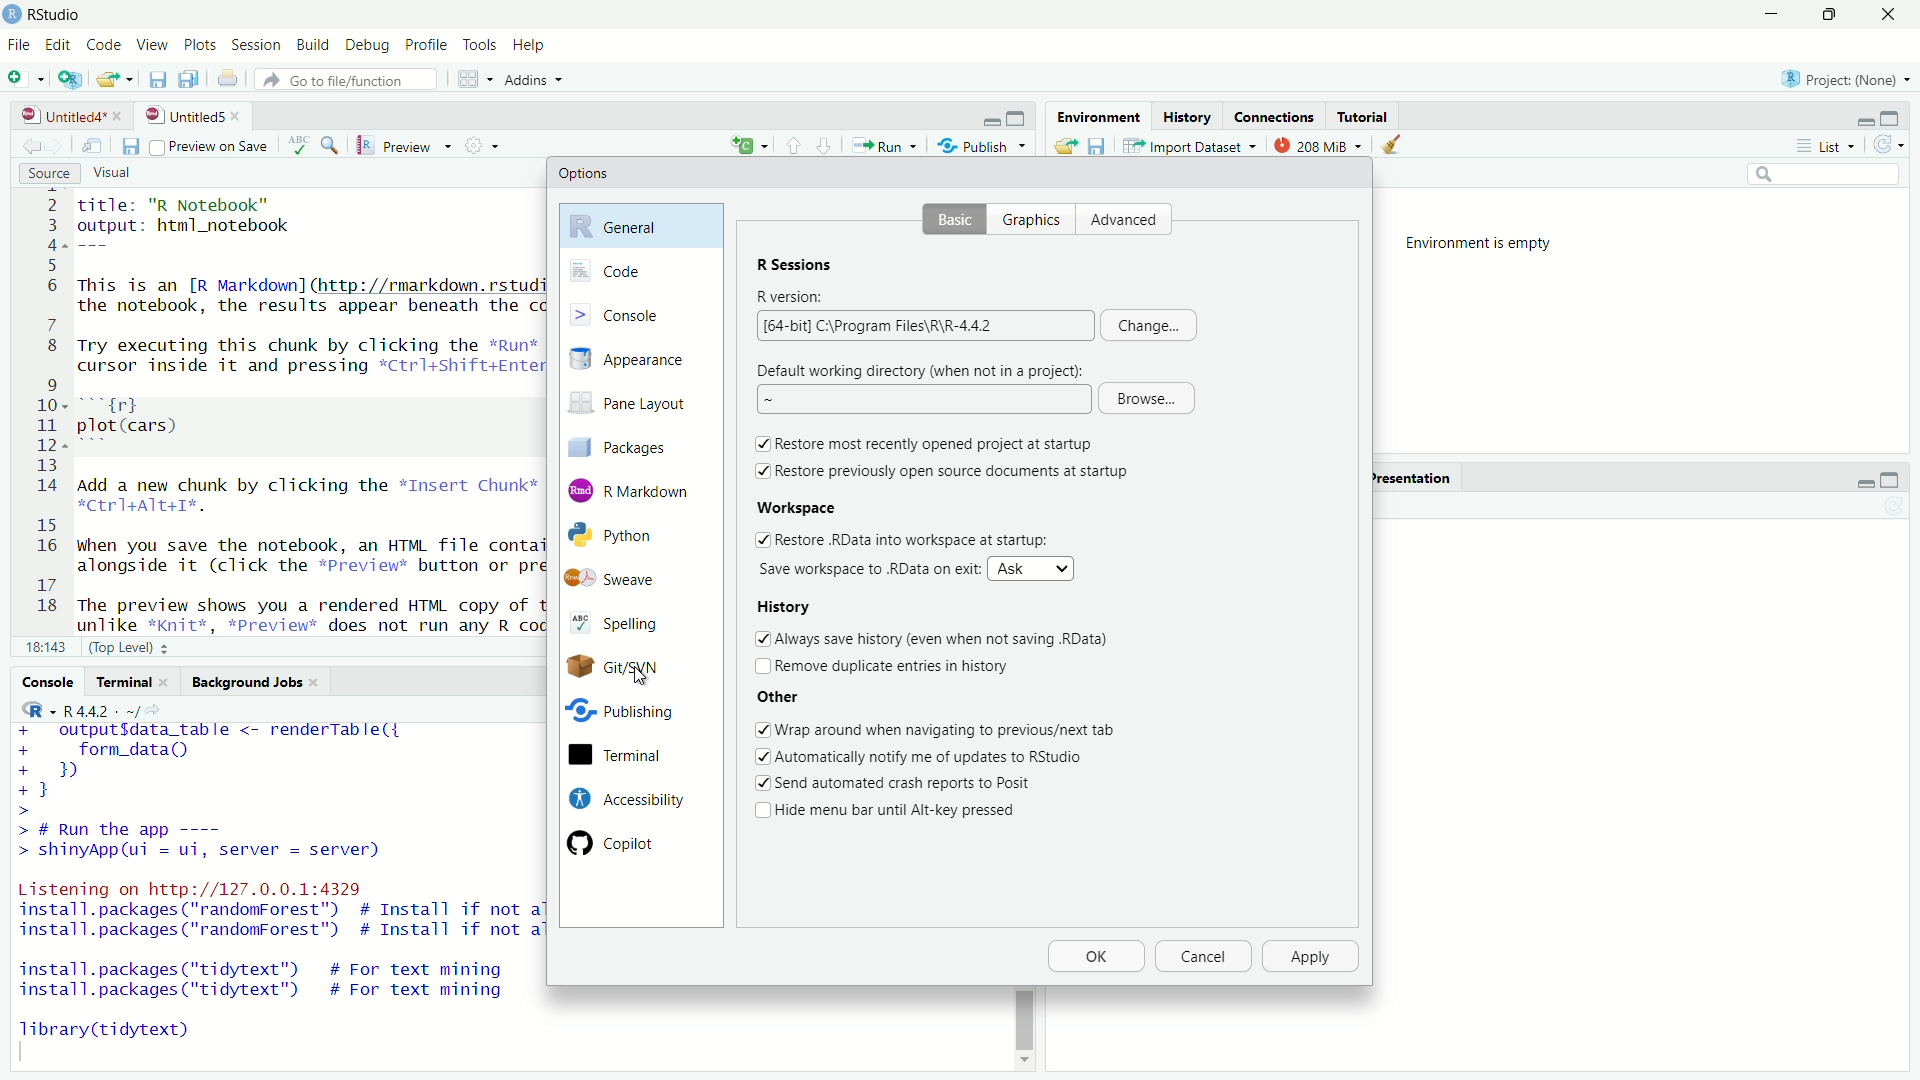 This screenshot has width=1920, height=1080. What do you see at coordinates (18, 44) in the screenshot?
I see `File` at bounding box center [18, 44].